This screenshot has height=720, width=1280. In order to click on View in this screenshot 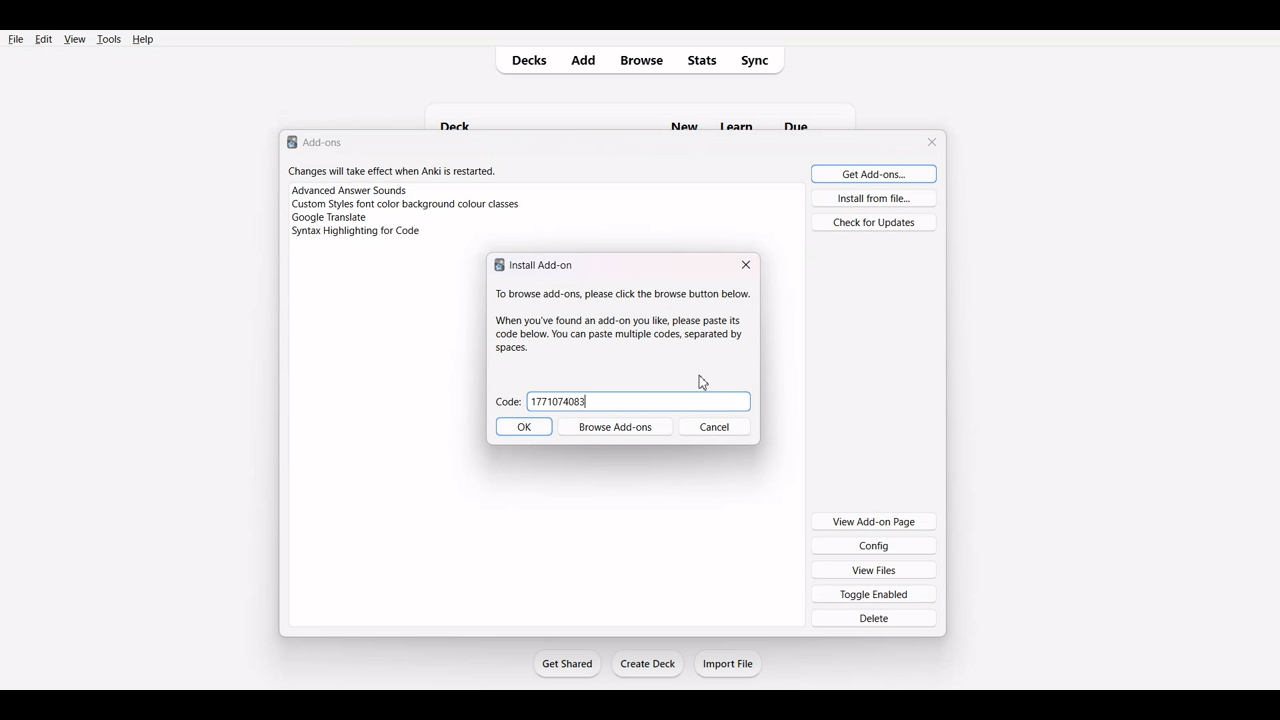, I will do `click(74, 39)`.